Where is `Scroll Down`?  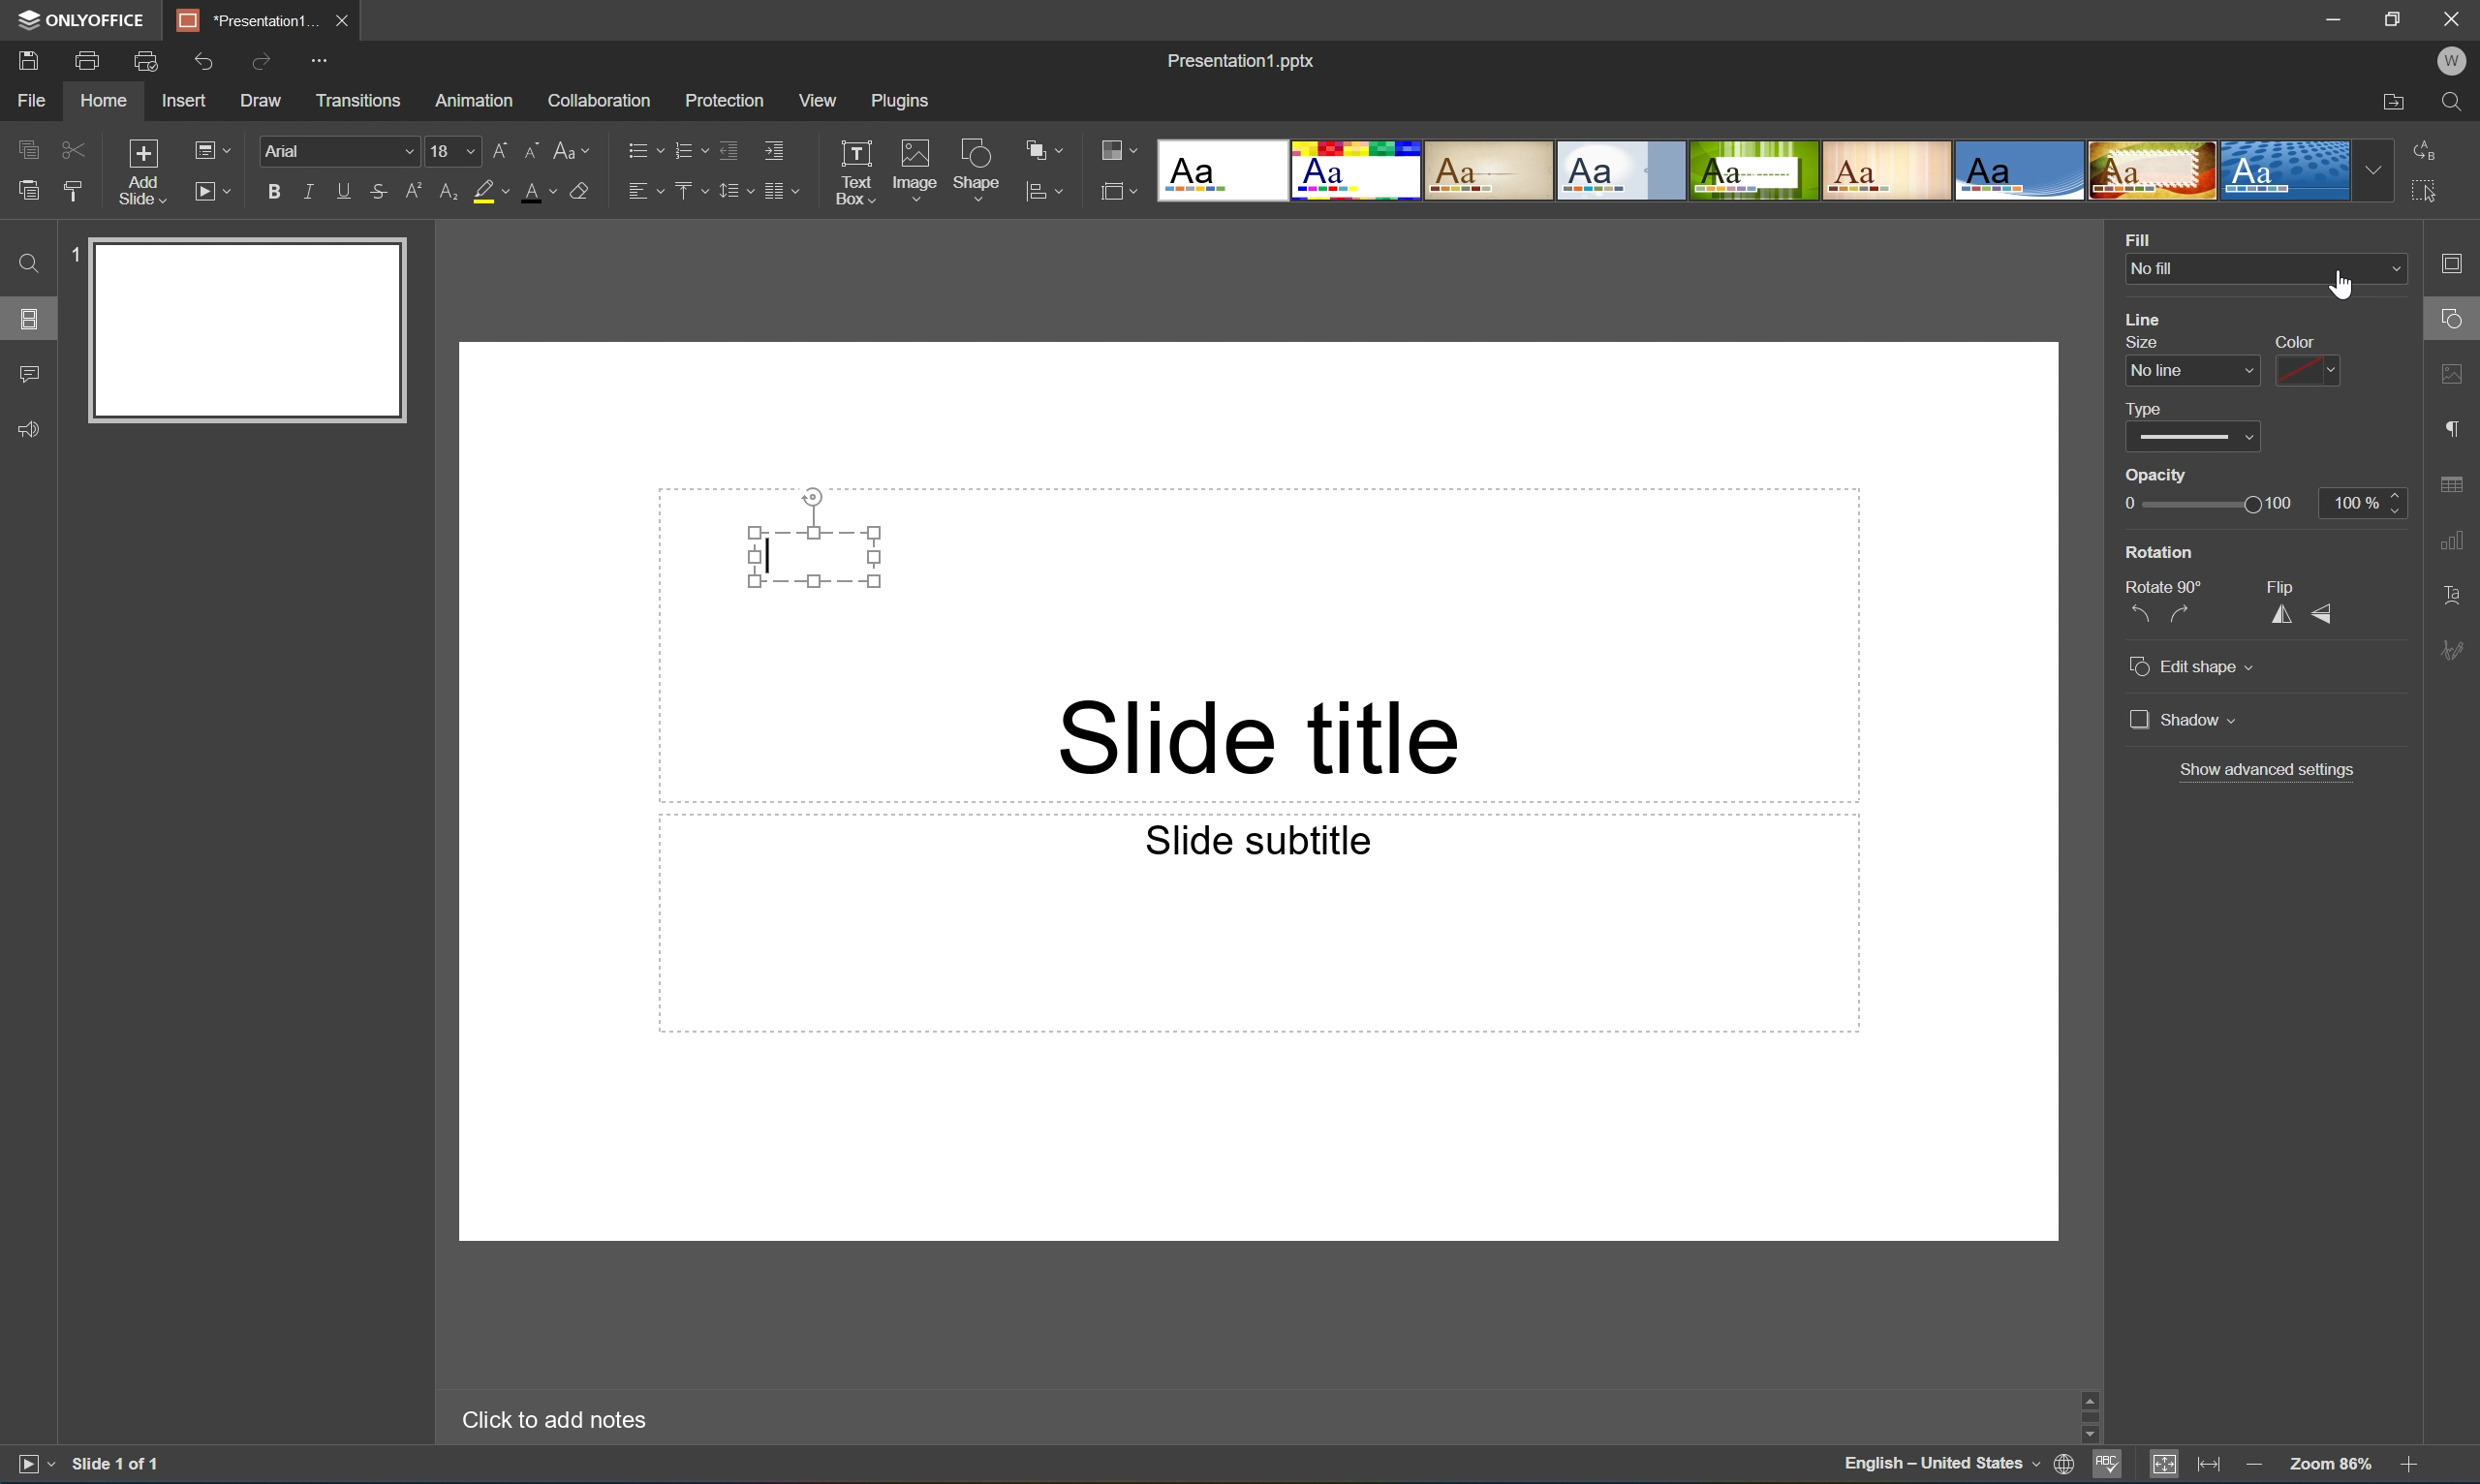
Scroll Down is located at coordinates (2407, 1435).